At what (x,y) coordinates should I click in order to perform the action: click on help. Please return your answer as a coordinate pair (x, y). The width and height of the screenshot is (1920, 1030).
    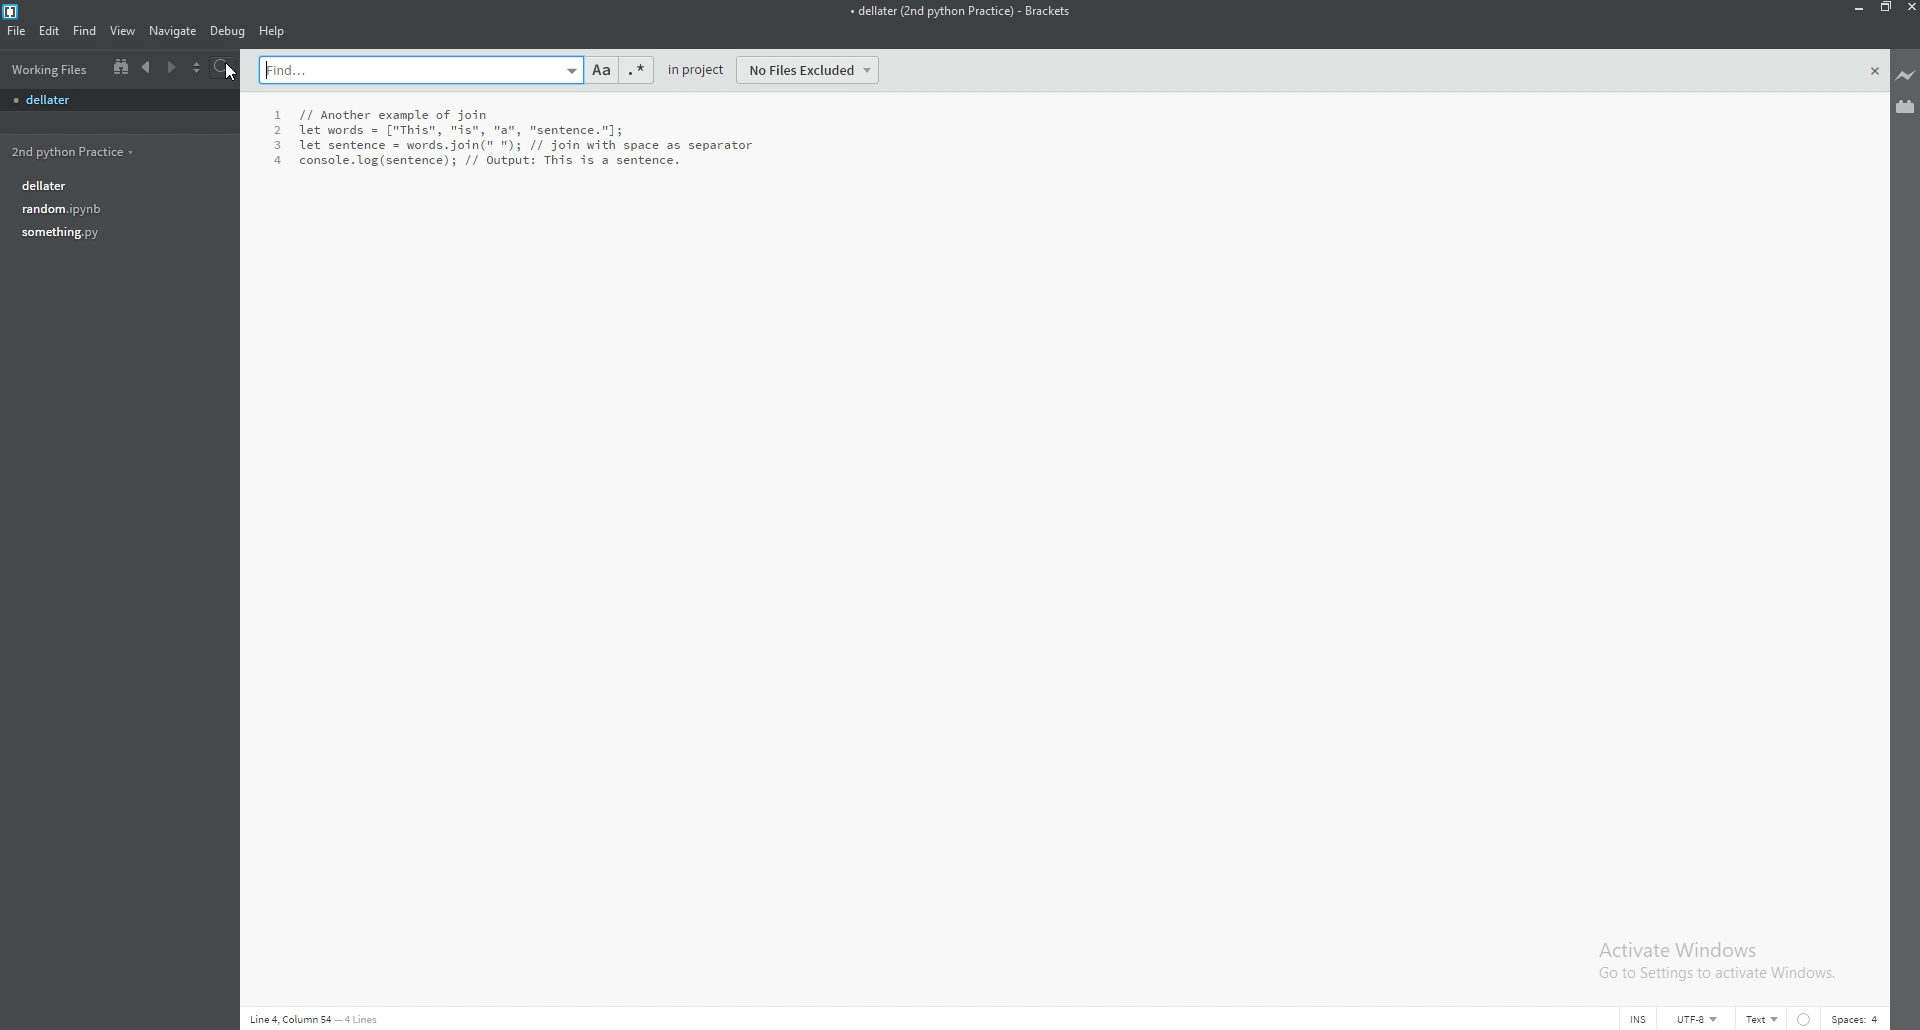
    Looking at the image, I should click on (272, 31).